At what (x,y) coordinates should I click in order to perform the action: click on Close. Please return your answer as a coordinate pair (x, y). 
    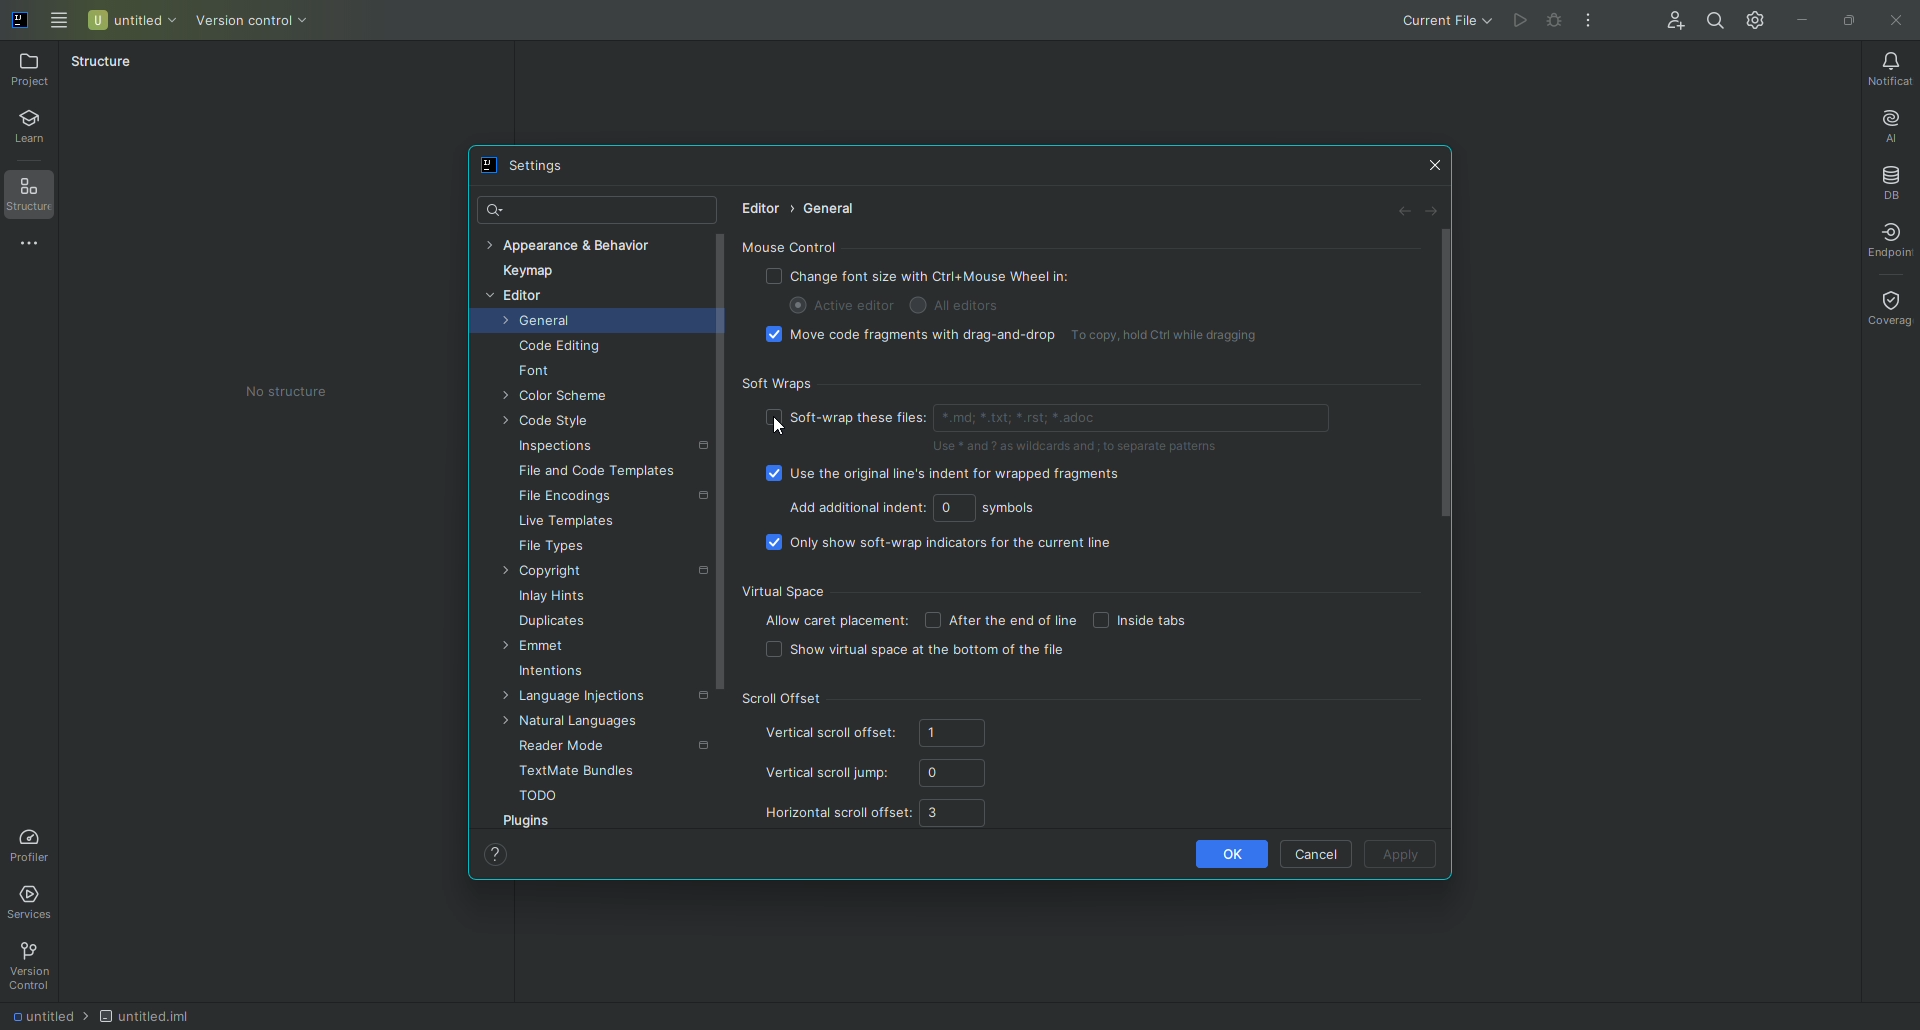
    Looking at the image, I should click on (1432, 163).